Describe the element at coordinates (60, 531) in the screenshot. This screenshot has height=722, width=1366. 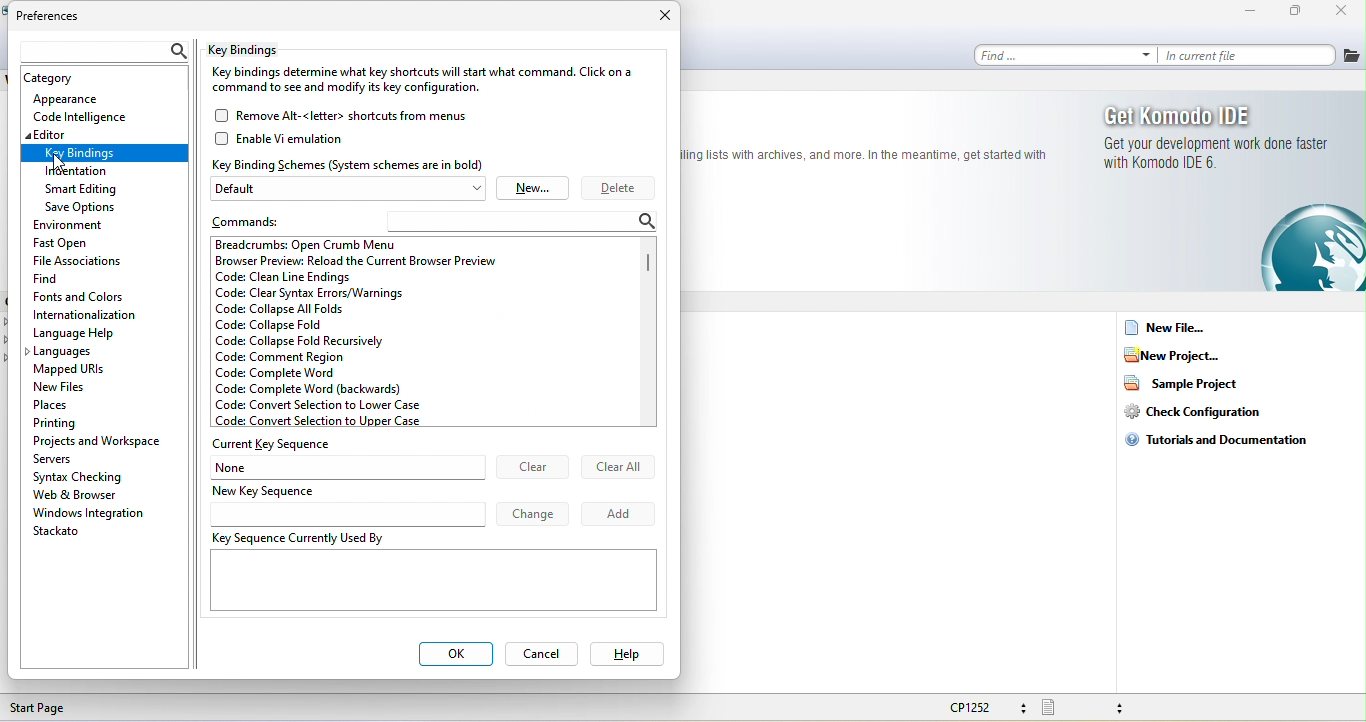
I see `stackato` at that location.